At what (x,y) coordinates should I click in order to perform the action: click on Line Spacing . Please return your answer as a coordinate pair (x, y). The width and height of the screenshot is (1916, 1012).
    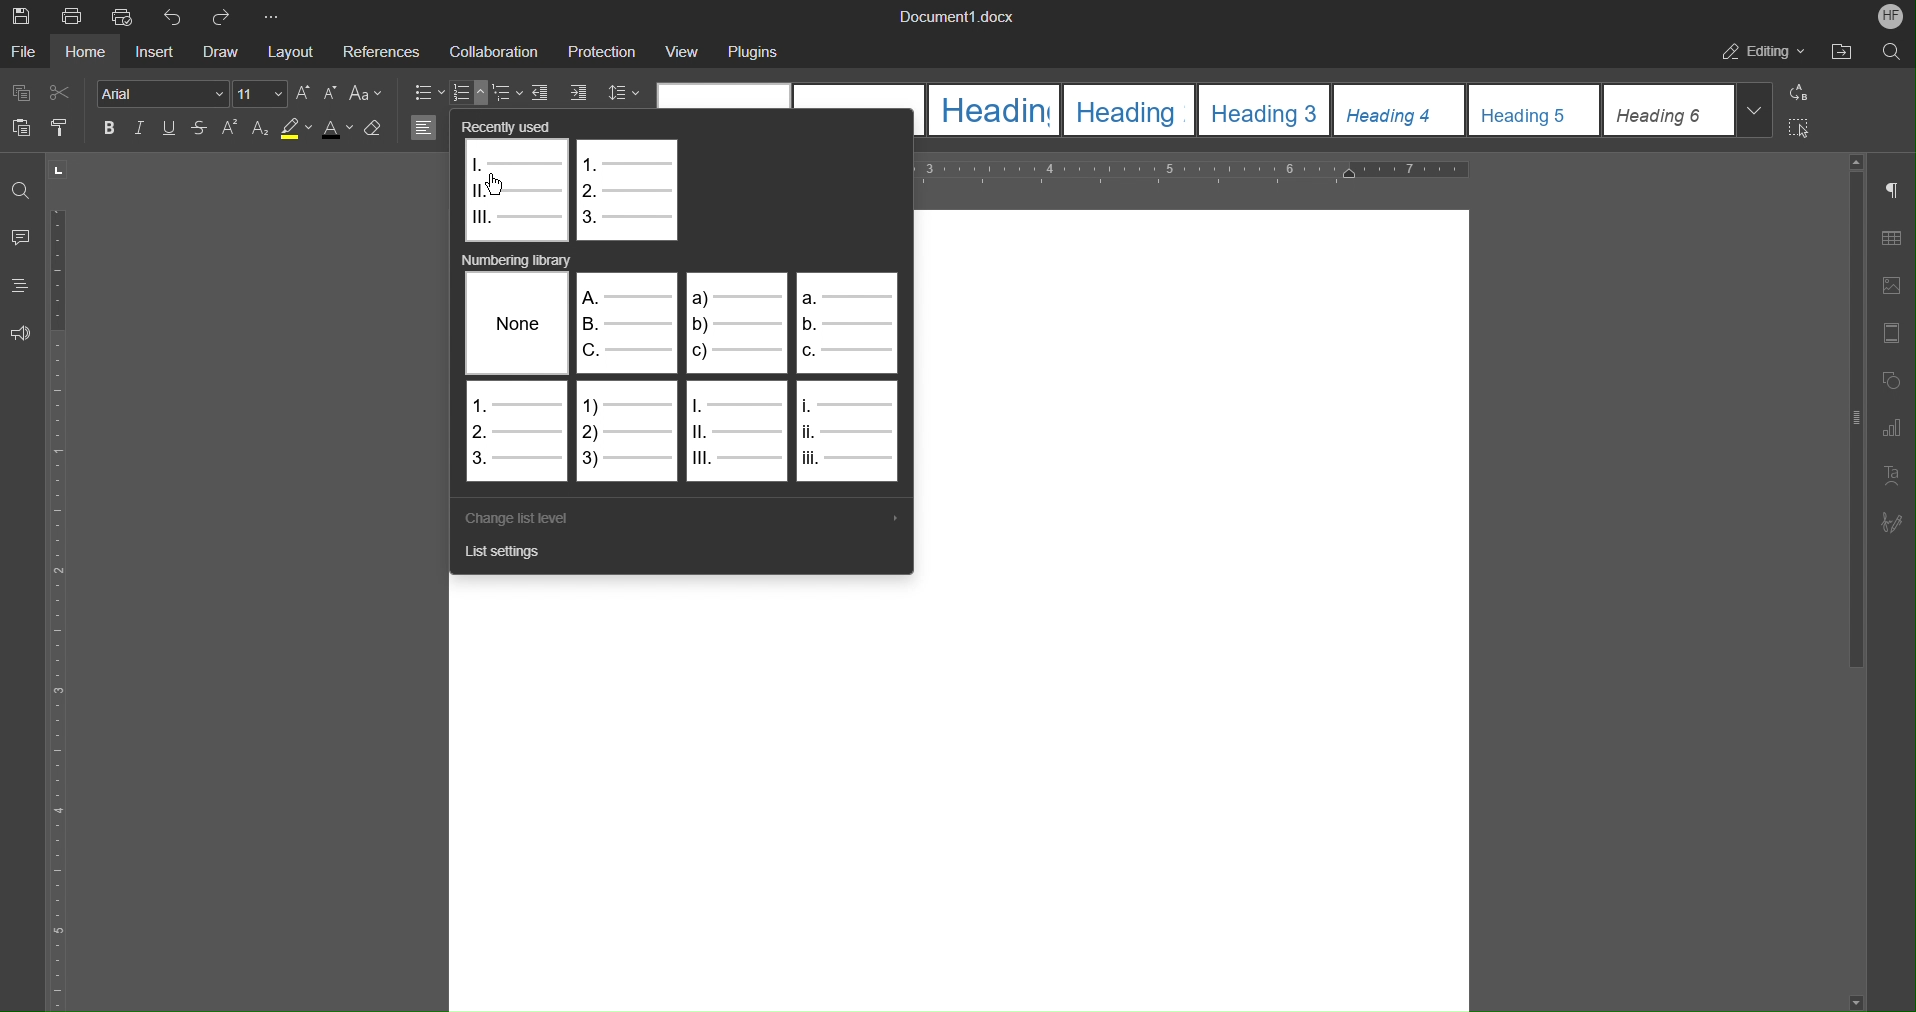
    Looking at the image, I should click on (620, 94).